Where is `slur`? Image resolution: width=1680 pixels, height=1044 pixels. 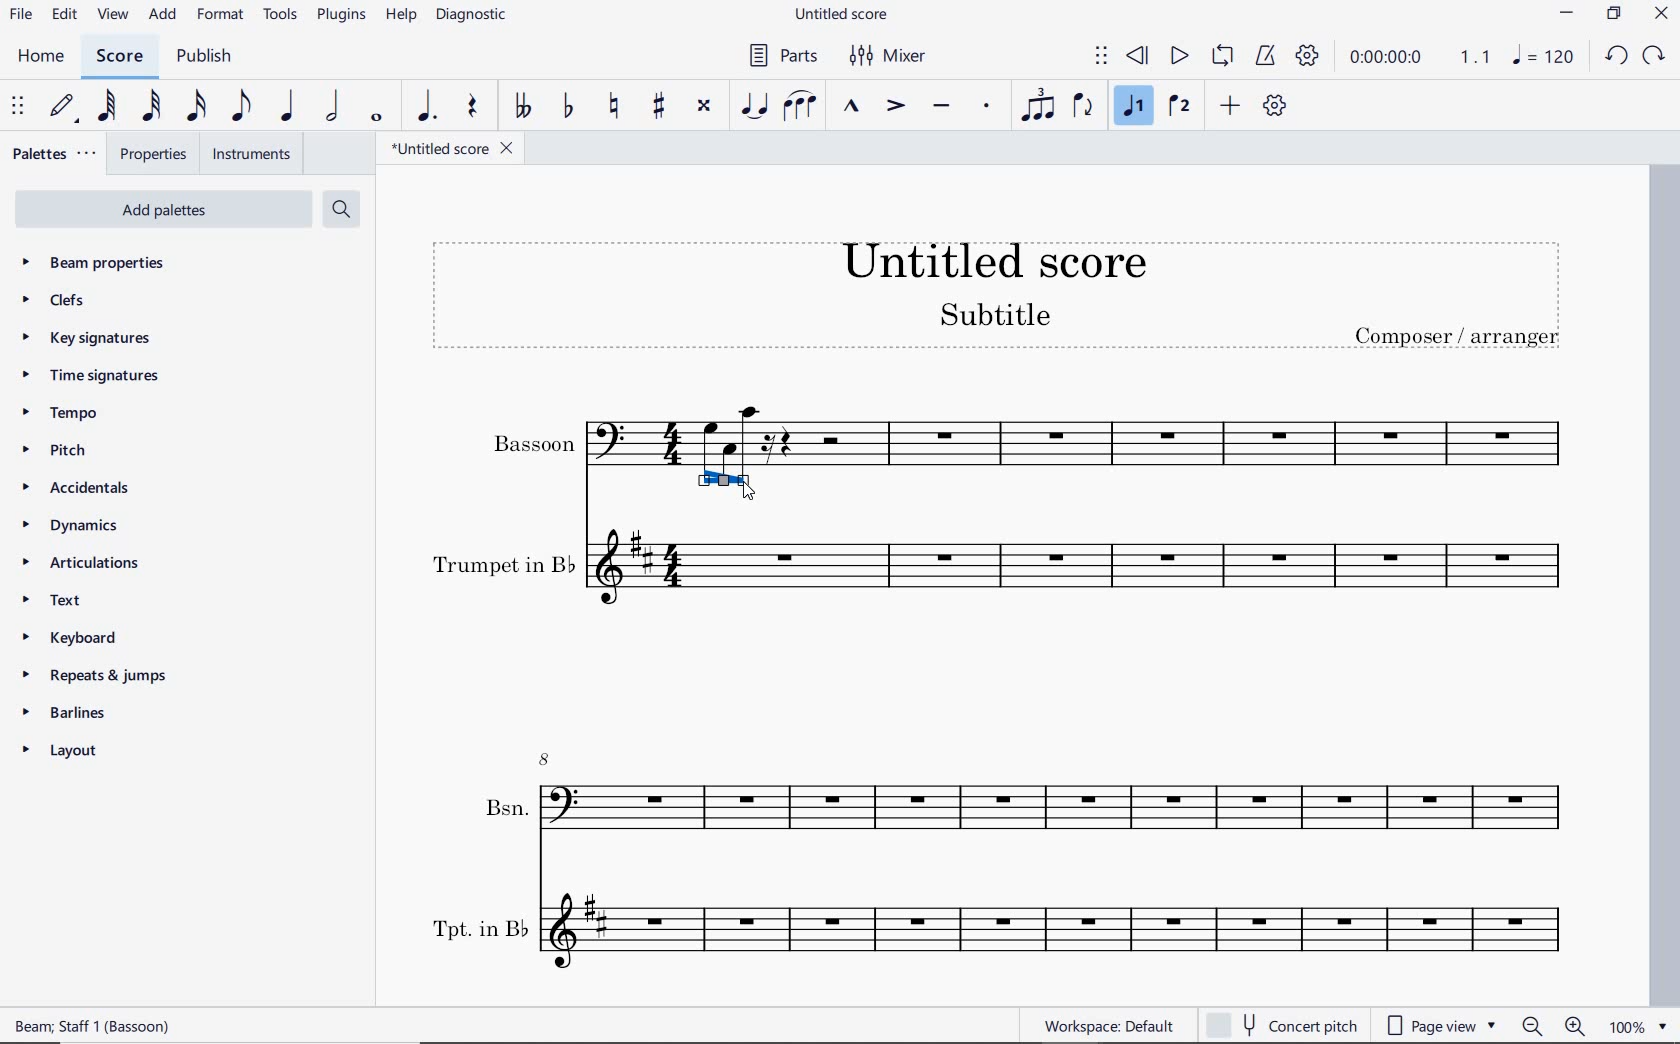 slur is located at coordinates (801, 105).